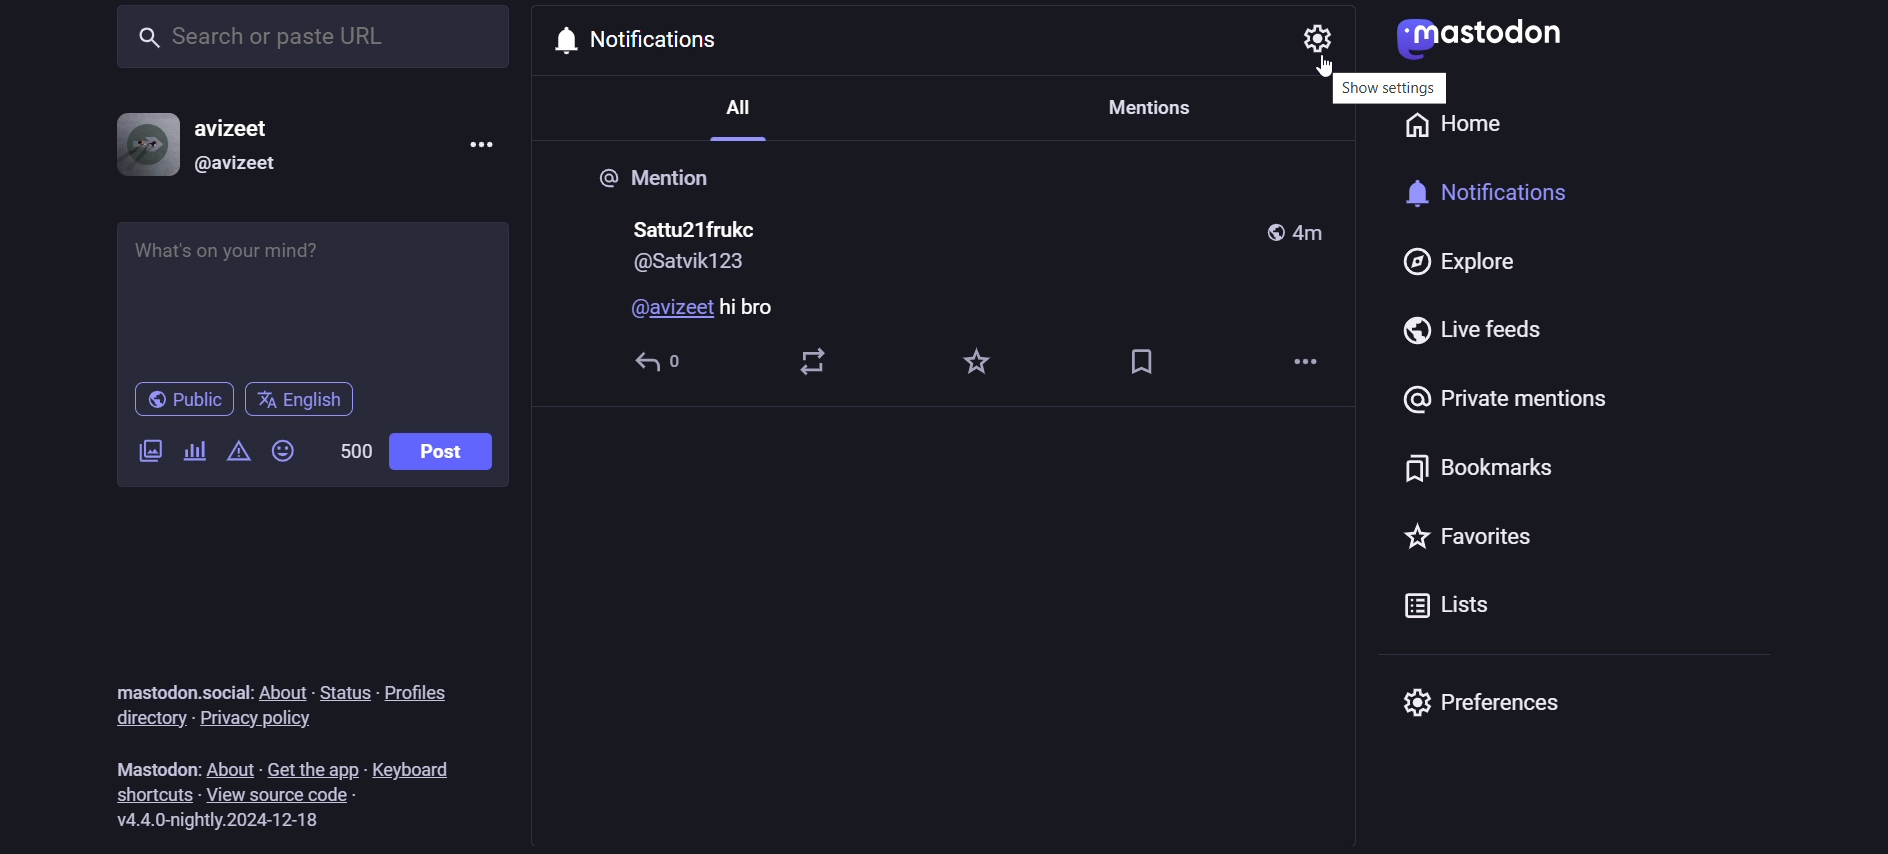 The height and width of the screenshot is (854, 1888). What do you see at coordinates (1475, 40) in the screenshot?
I see `mastodon logo` at bounding box center [1475, 40].